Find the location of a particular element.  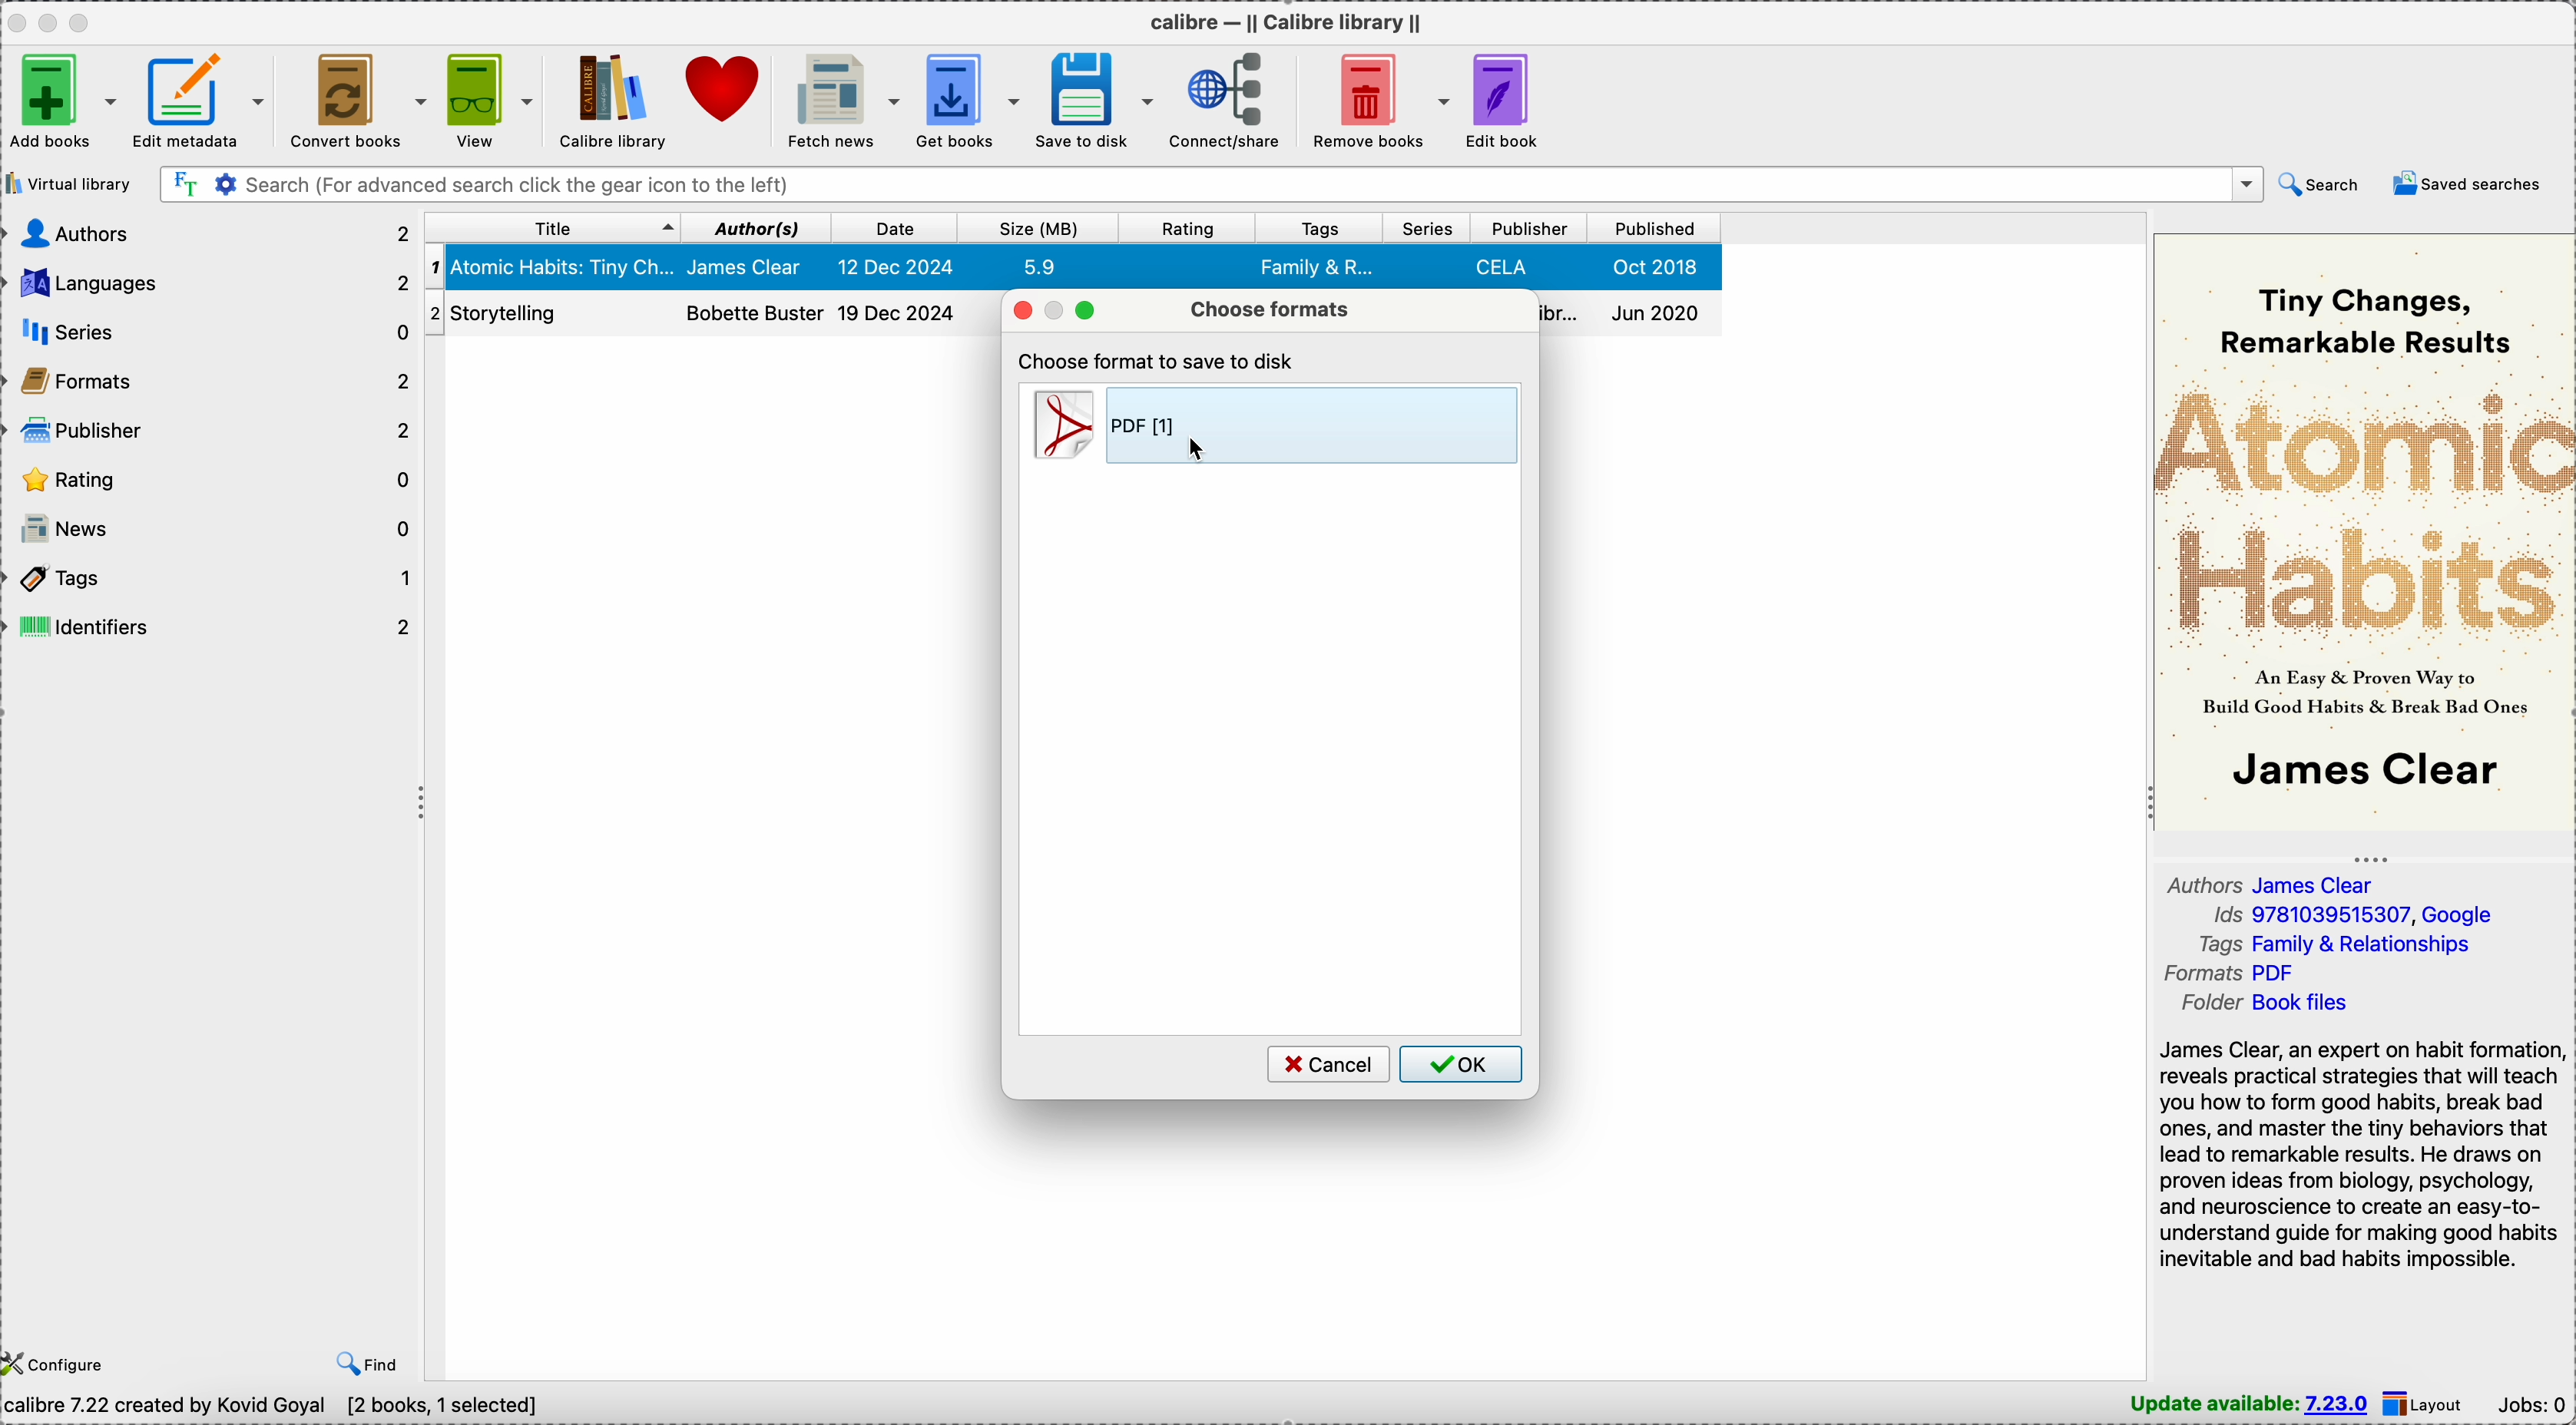

find is located at coordinates (372, 1364).